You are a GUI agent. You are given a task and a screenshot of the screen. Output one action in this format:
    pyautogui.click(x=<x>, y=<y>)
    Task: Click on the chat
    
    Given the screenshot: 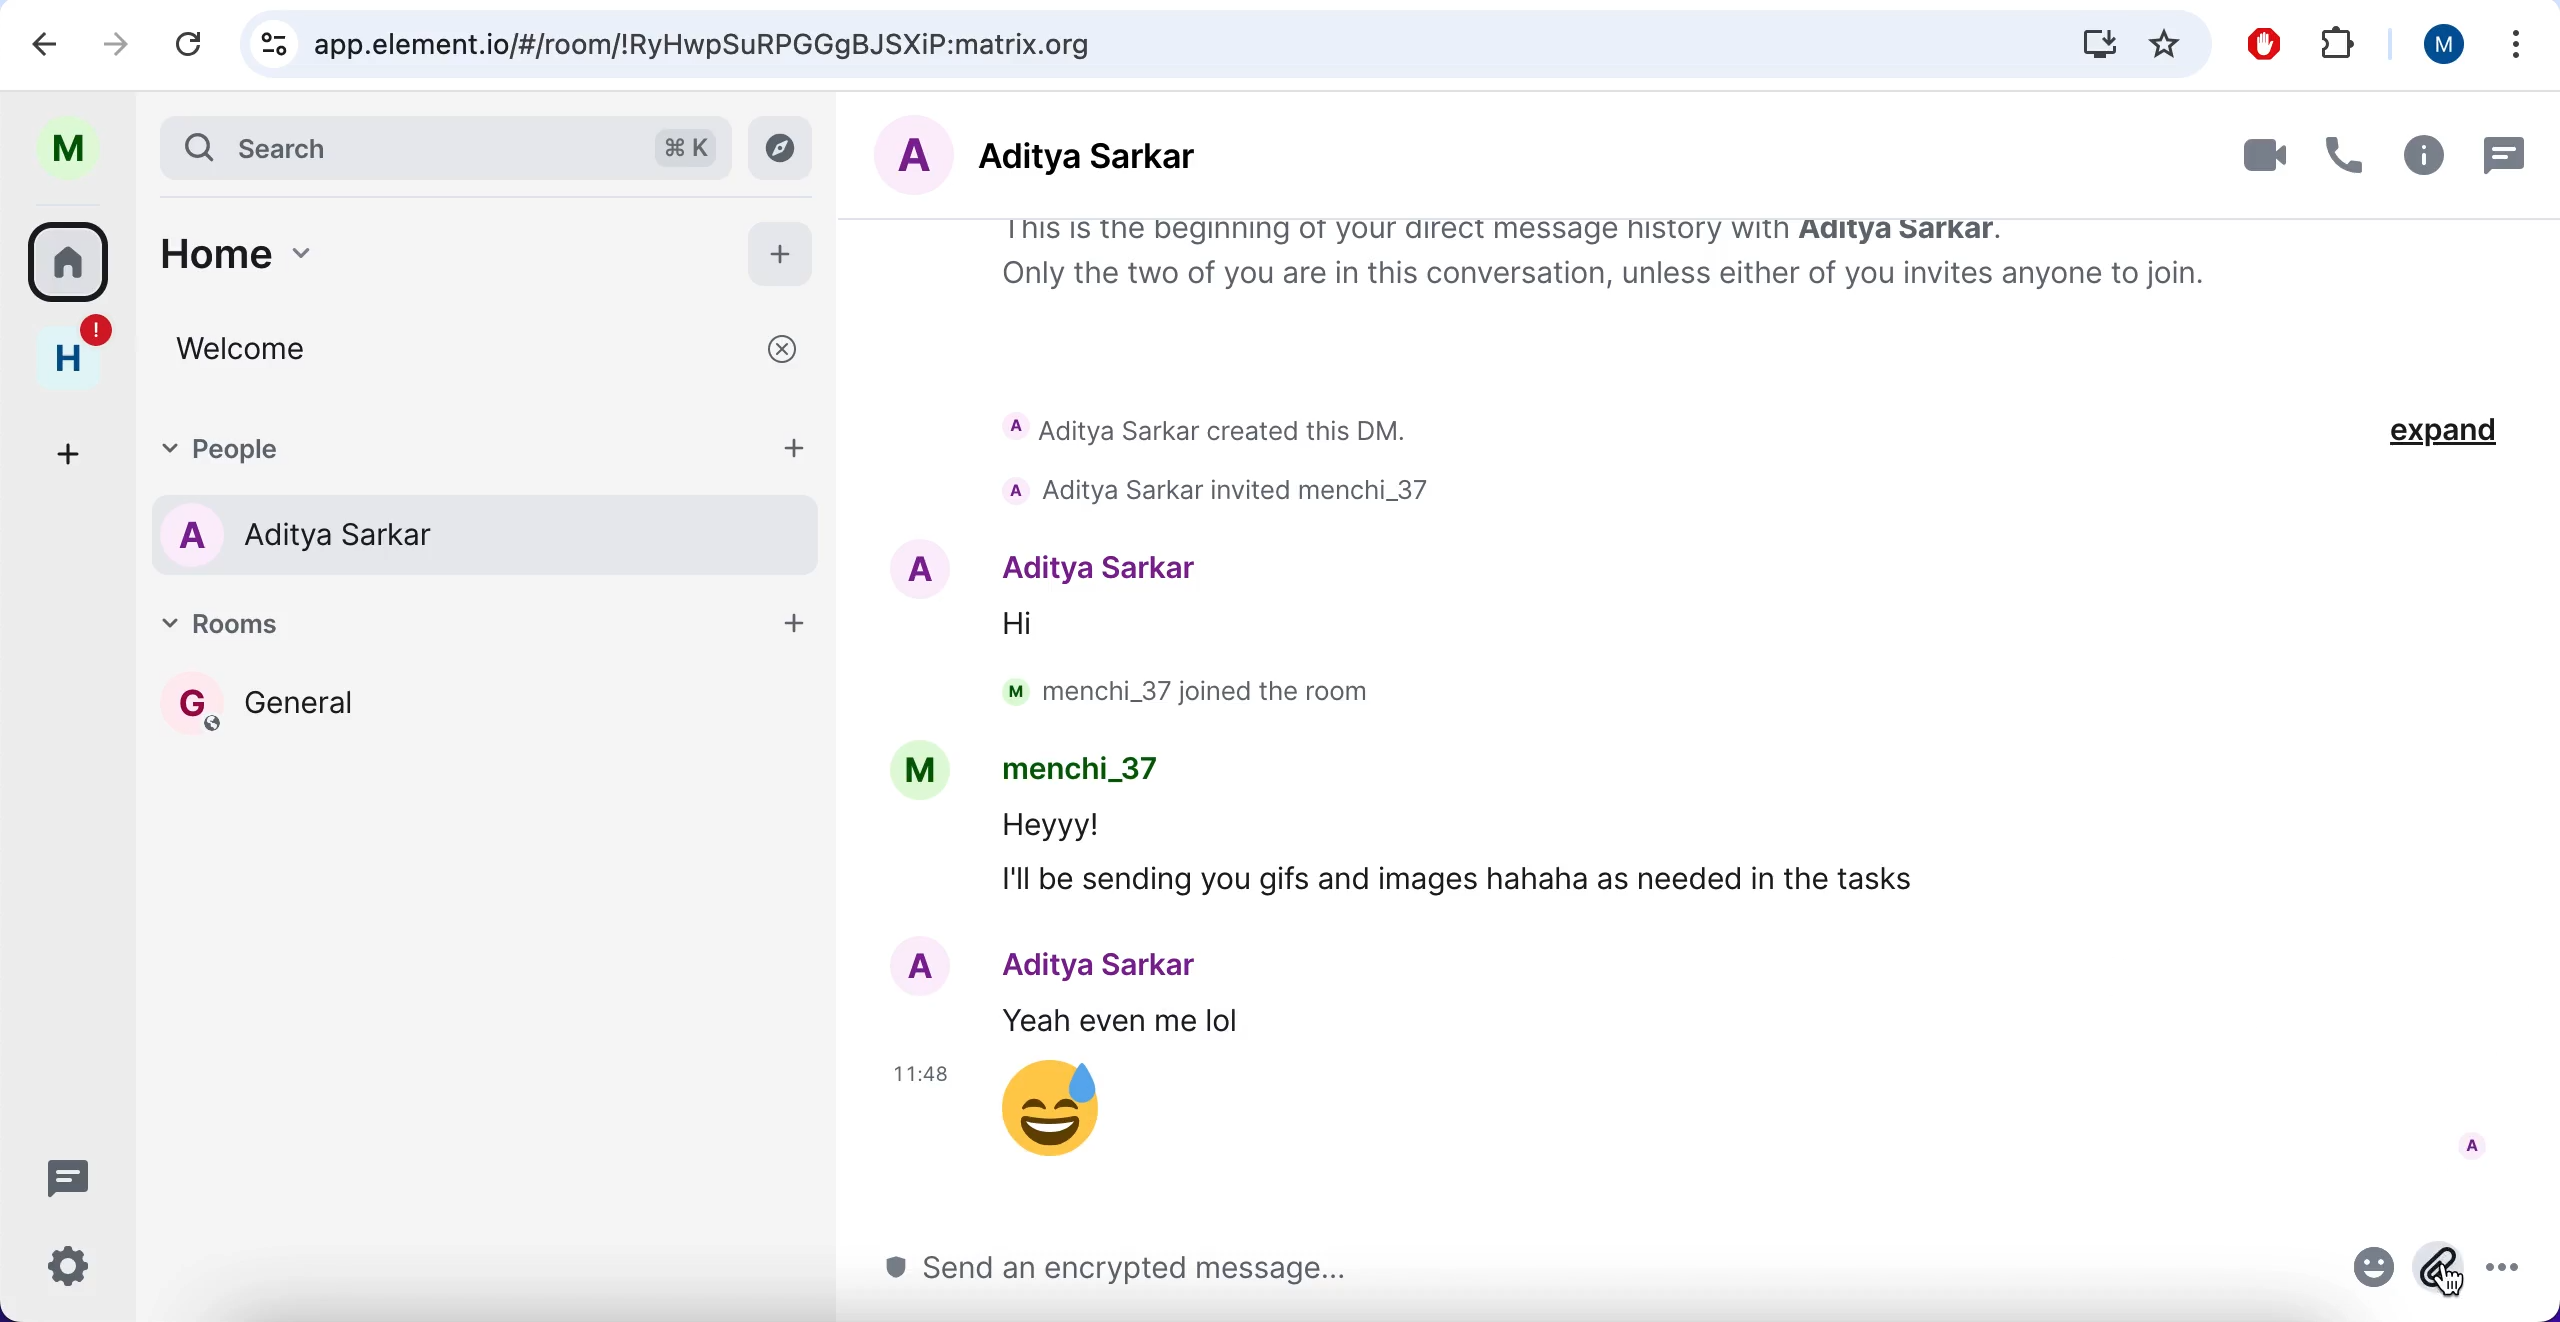 What is the action you would take?
    pyautogui.click(x=2502, y=154)
    